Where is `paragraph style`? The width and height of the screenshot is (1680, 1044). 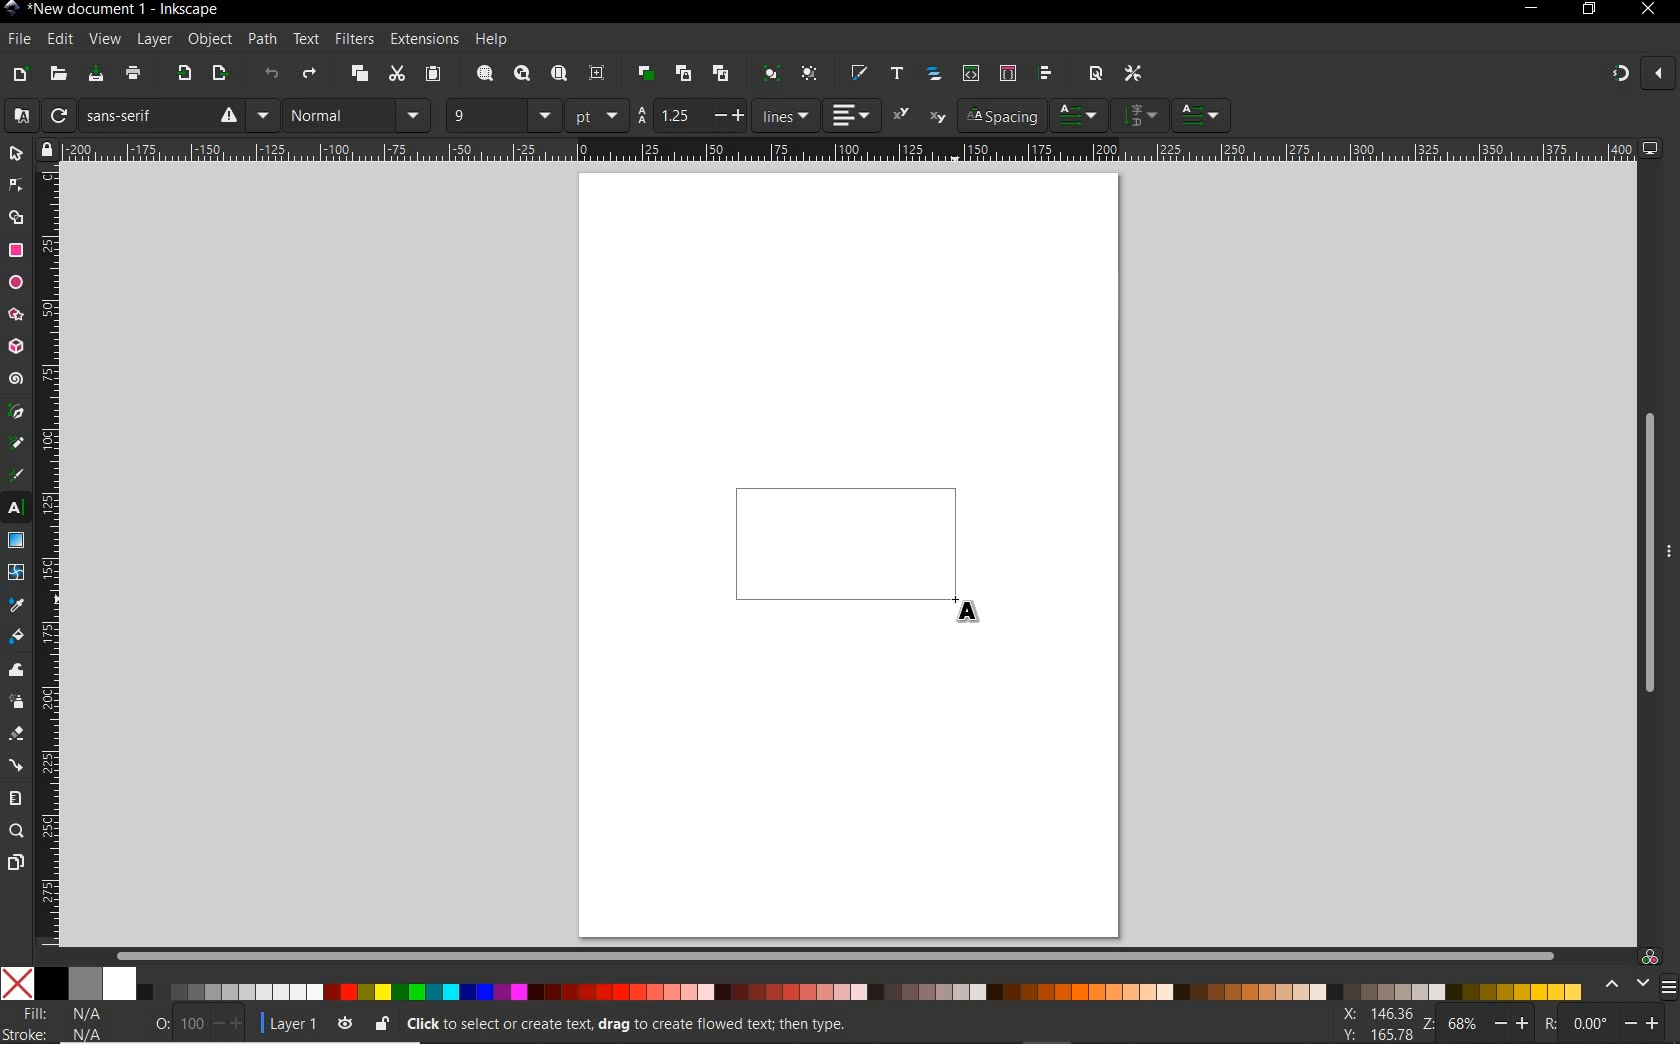
paragraph style is located at coordinates (1203, 115).